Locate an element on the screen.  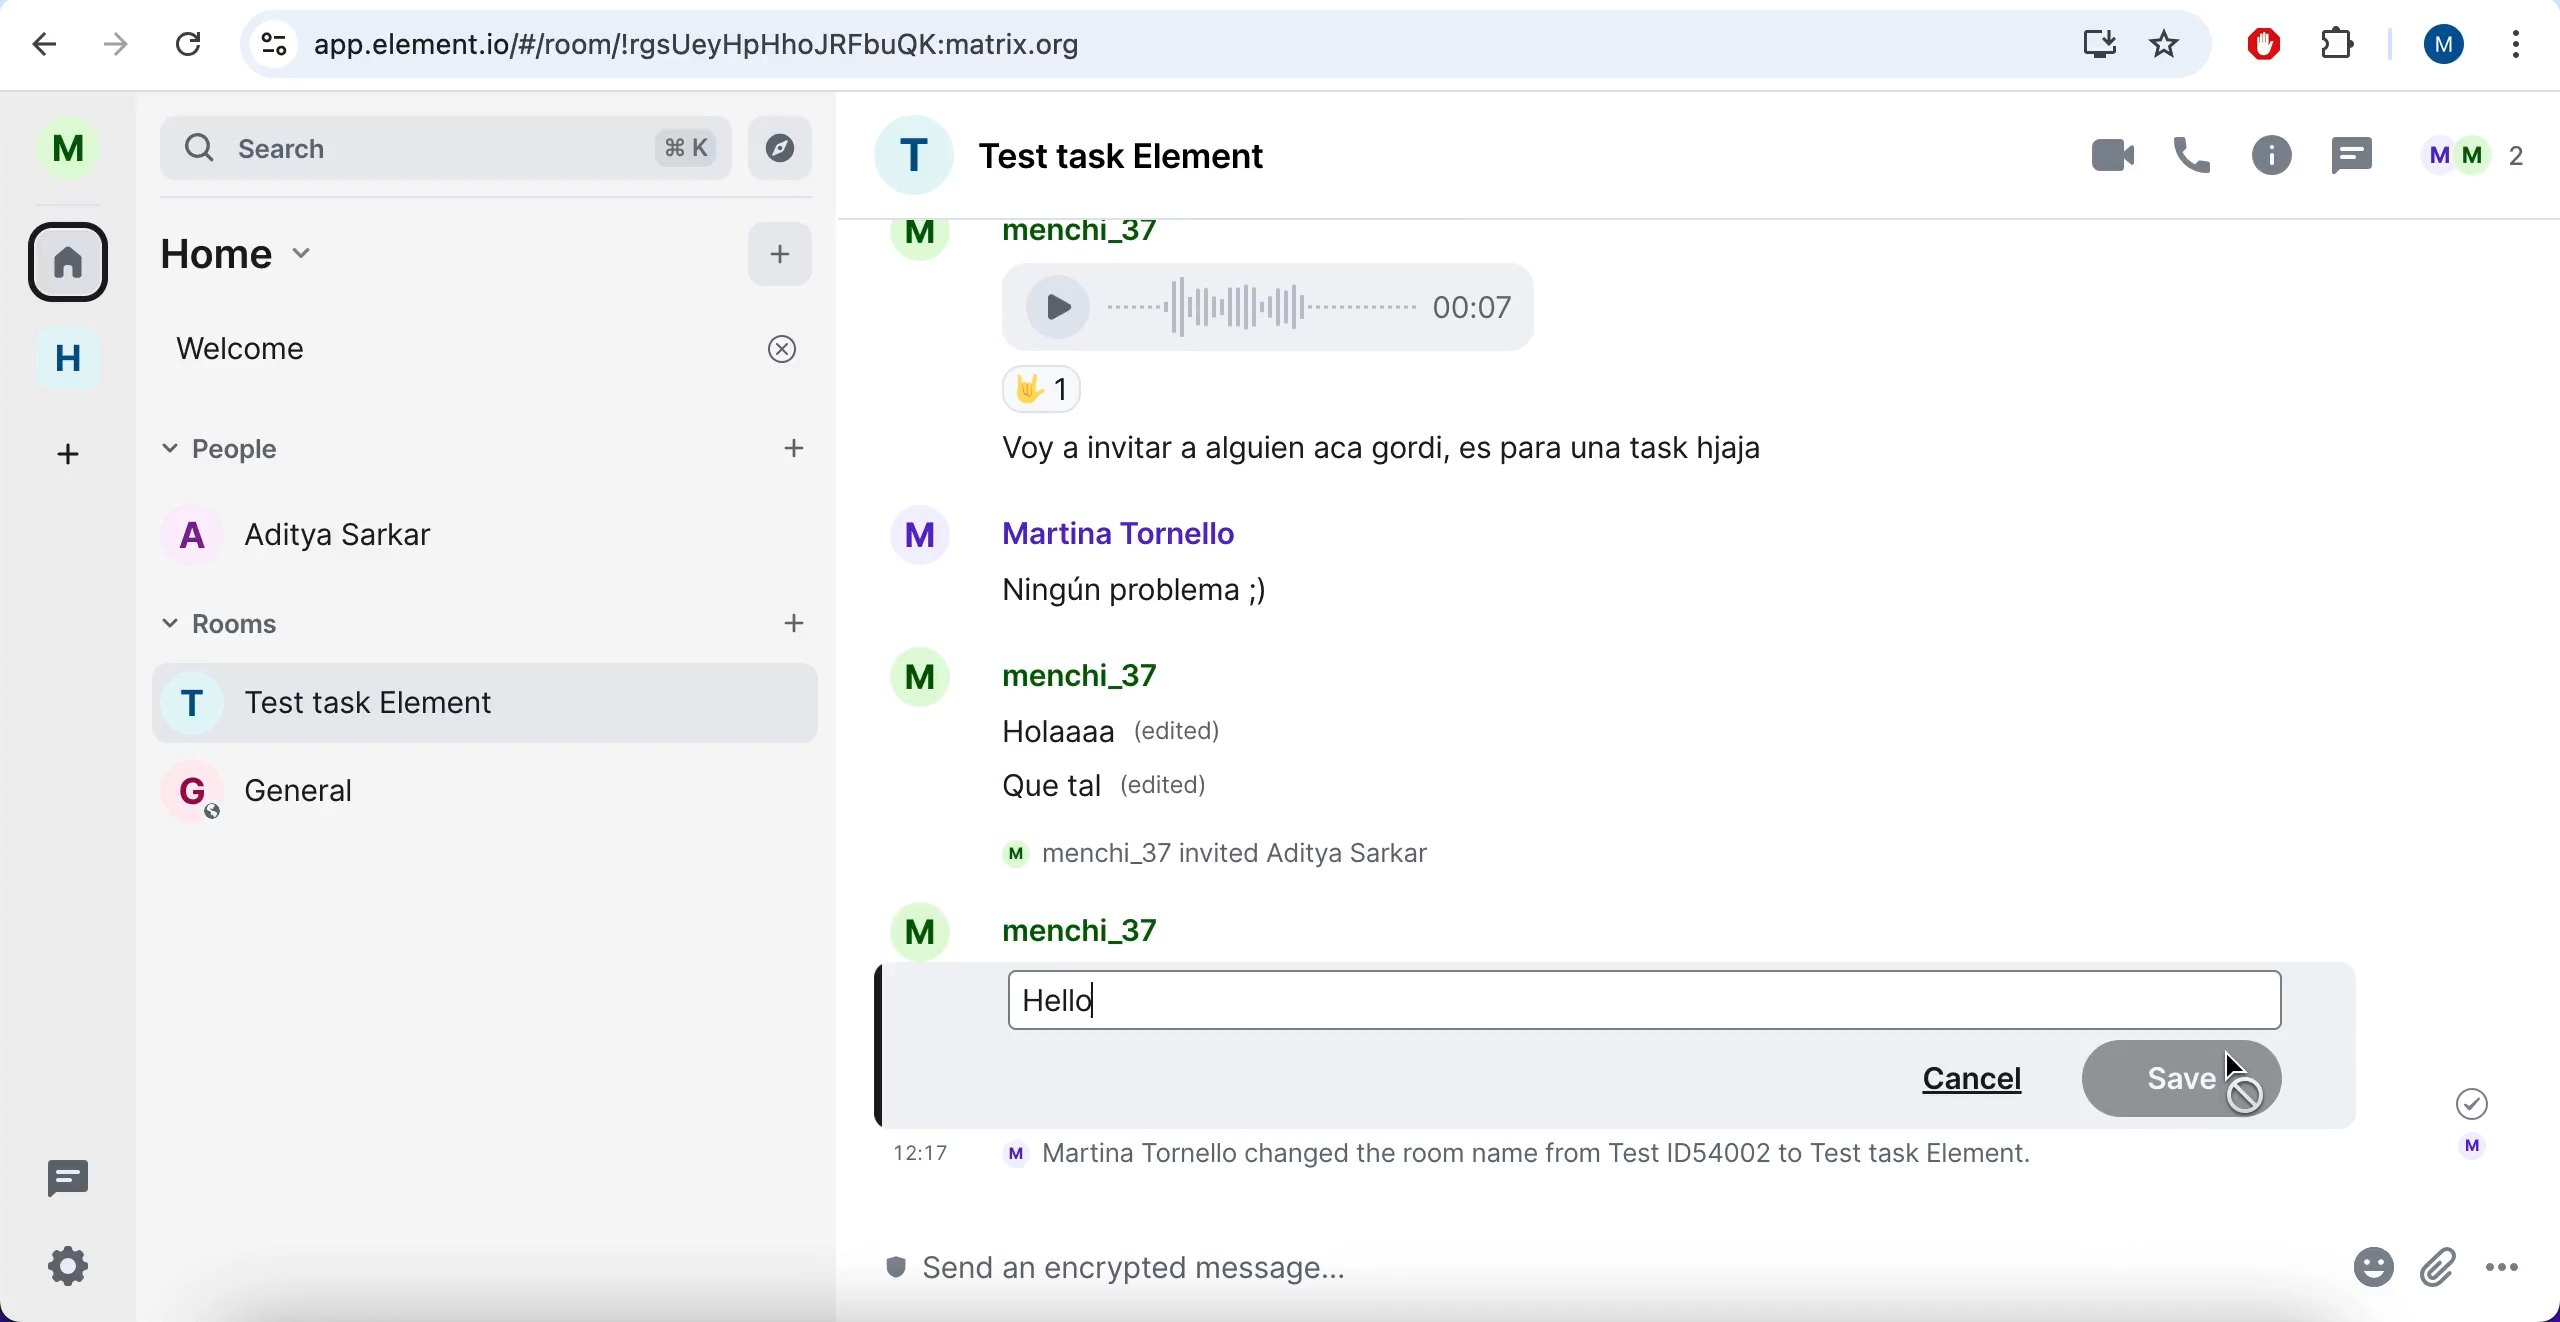
home is located at coordinates (66, 365).